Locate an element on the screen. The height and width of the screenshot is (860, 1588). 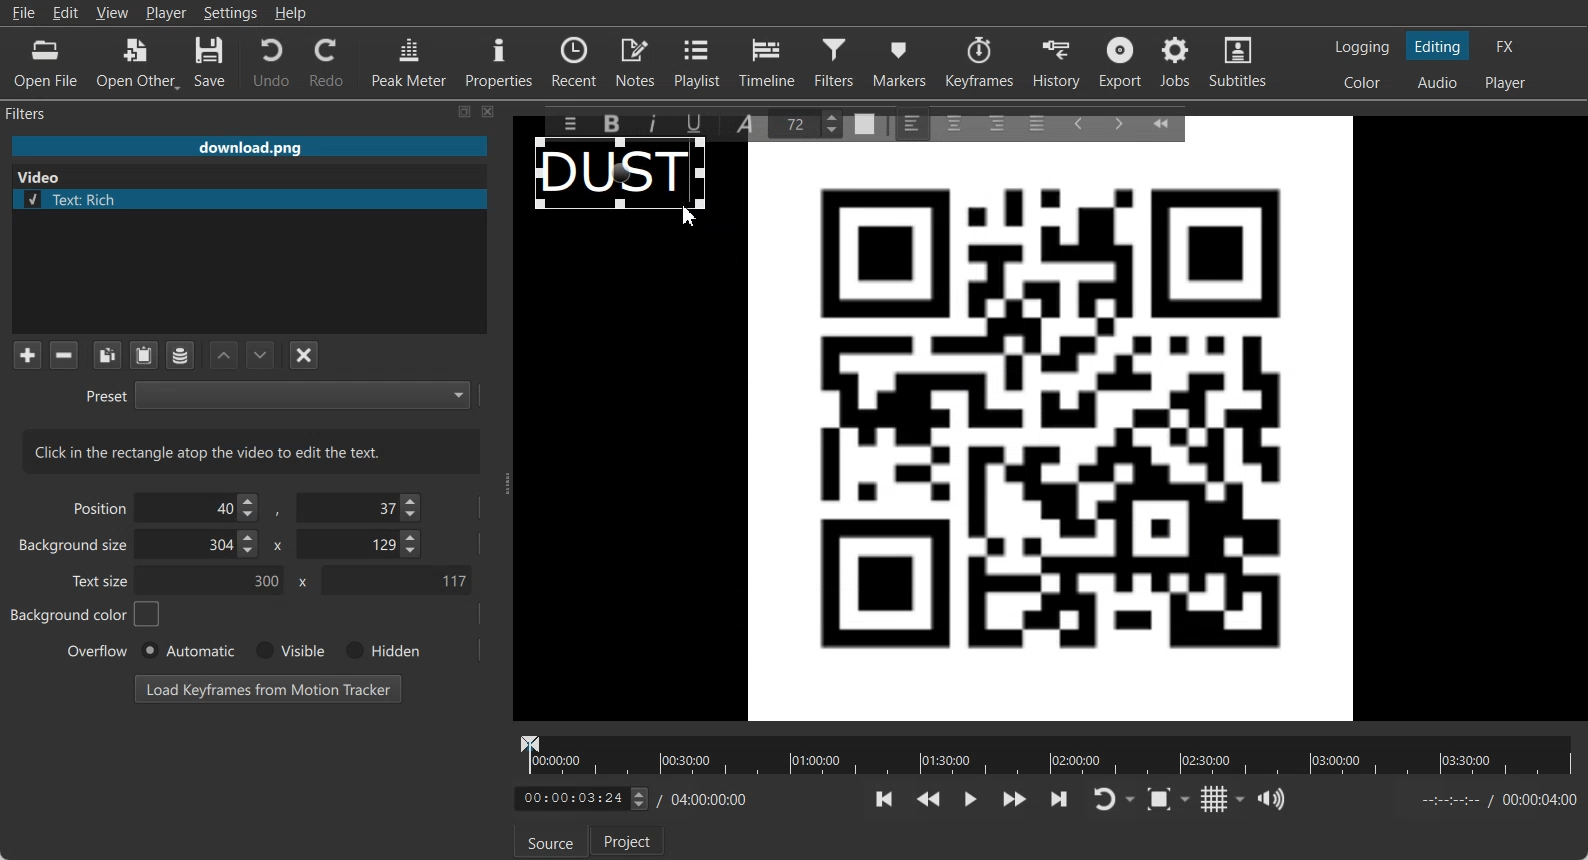
Switching to the logging layout is located at coordinates (1362, 47).